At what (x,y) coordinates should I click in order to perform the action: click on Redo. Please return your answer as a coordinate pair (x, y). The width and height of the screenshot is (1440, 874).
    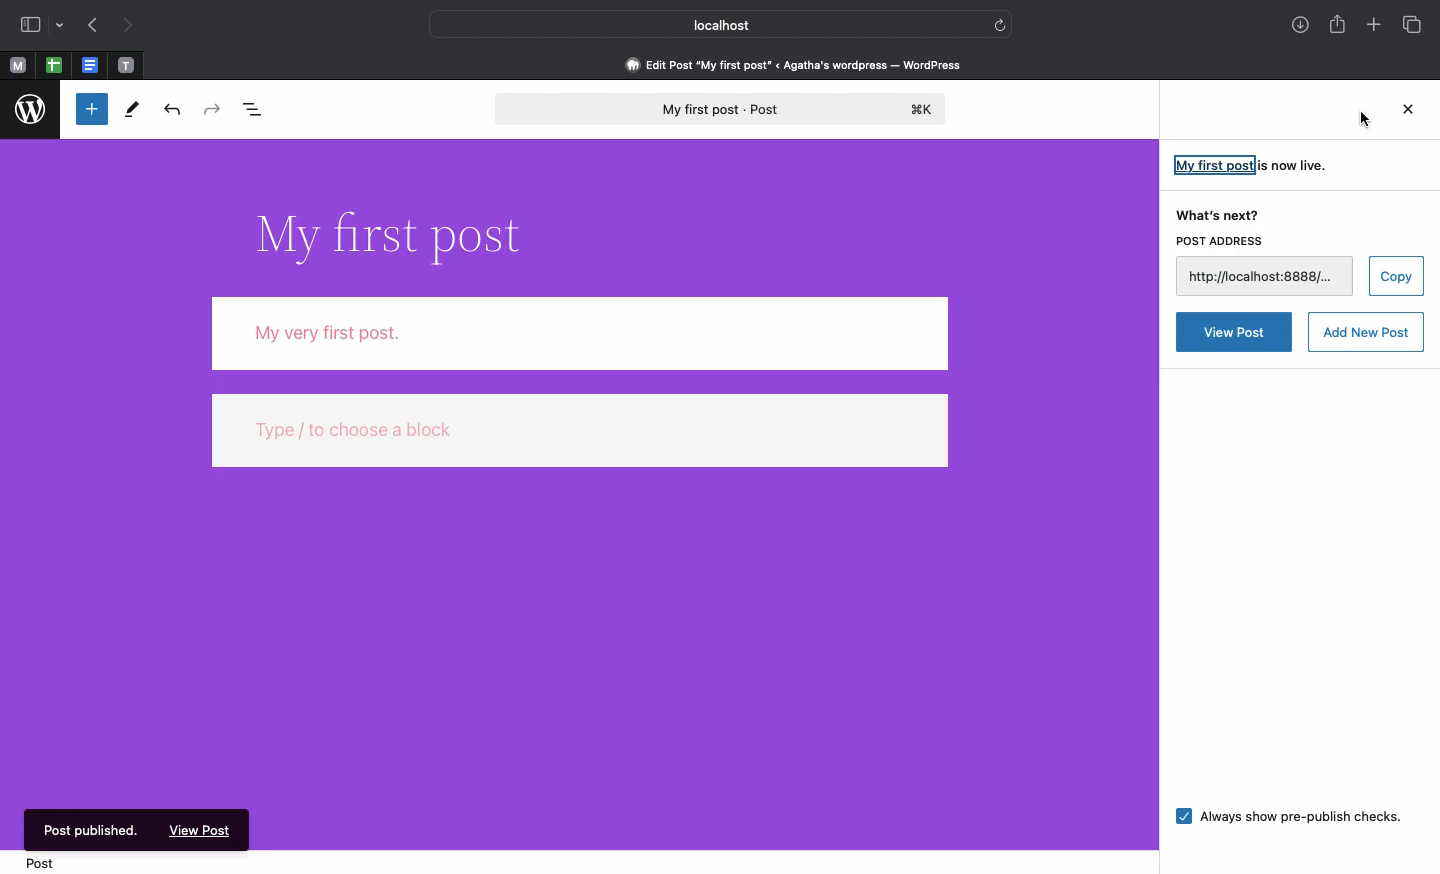
    Looking at the image, I should click on (210, 109).